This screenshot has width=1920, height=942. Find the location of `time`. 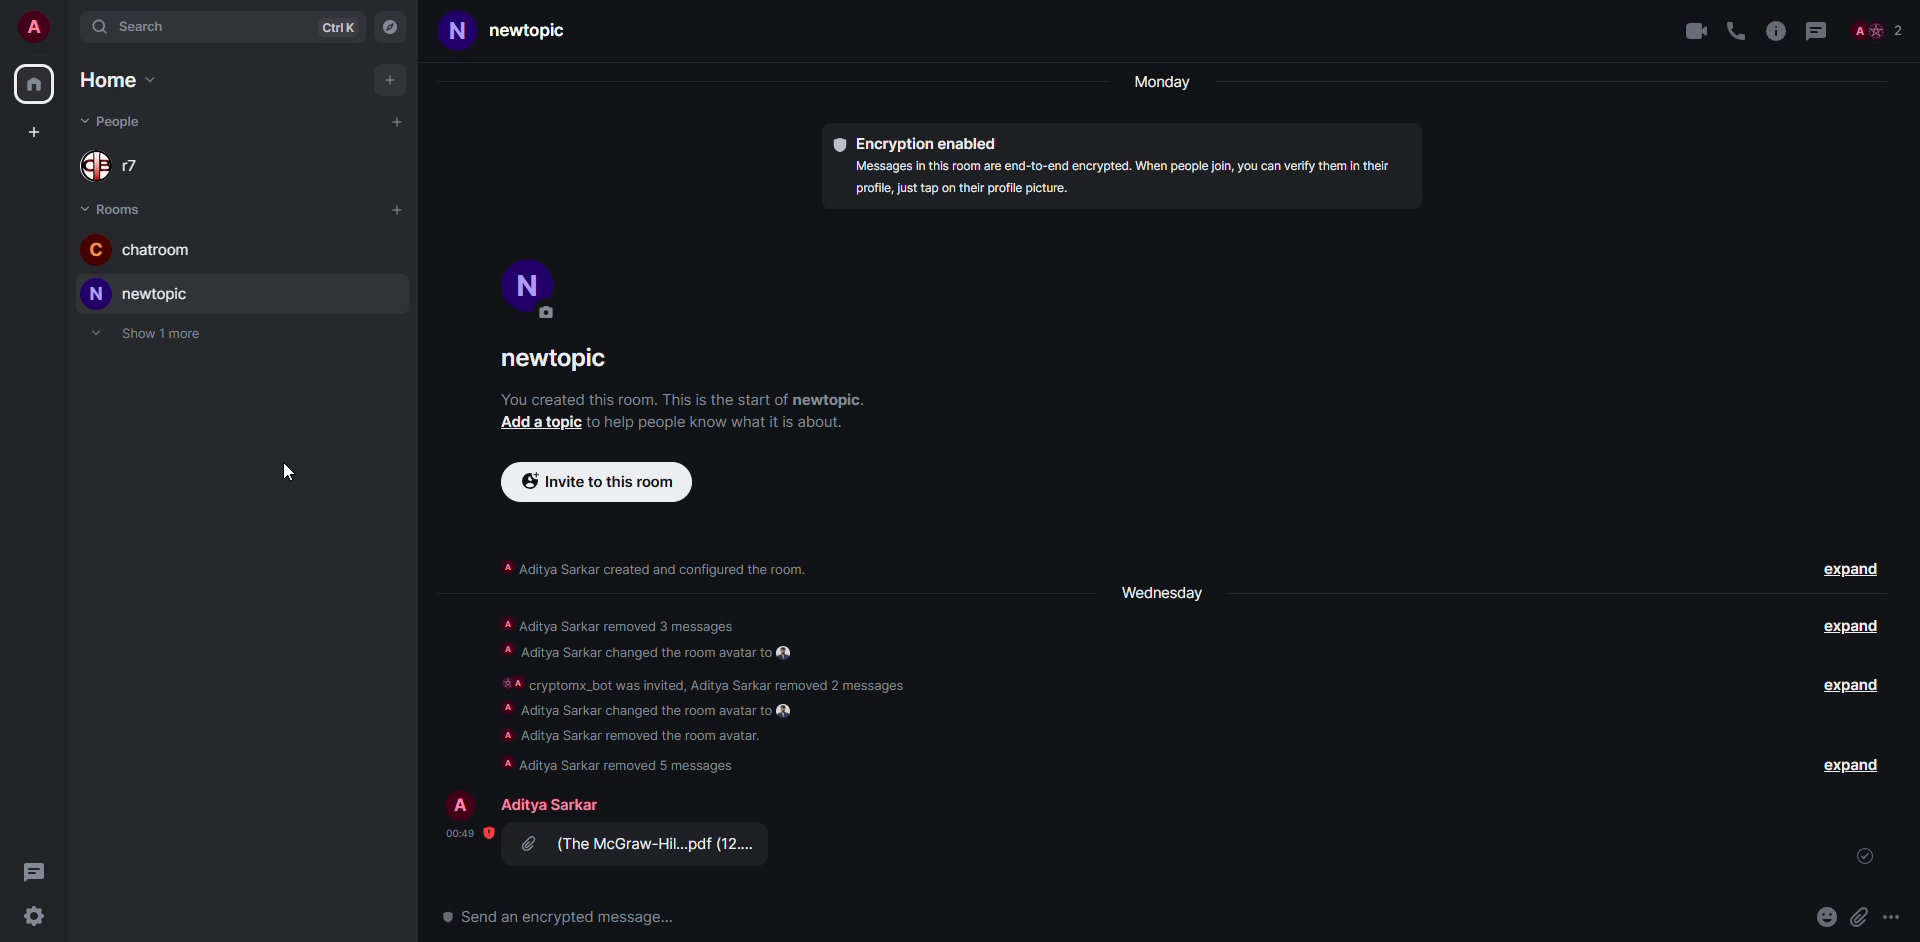

time is located at coordinates (462, 834).